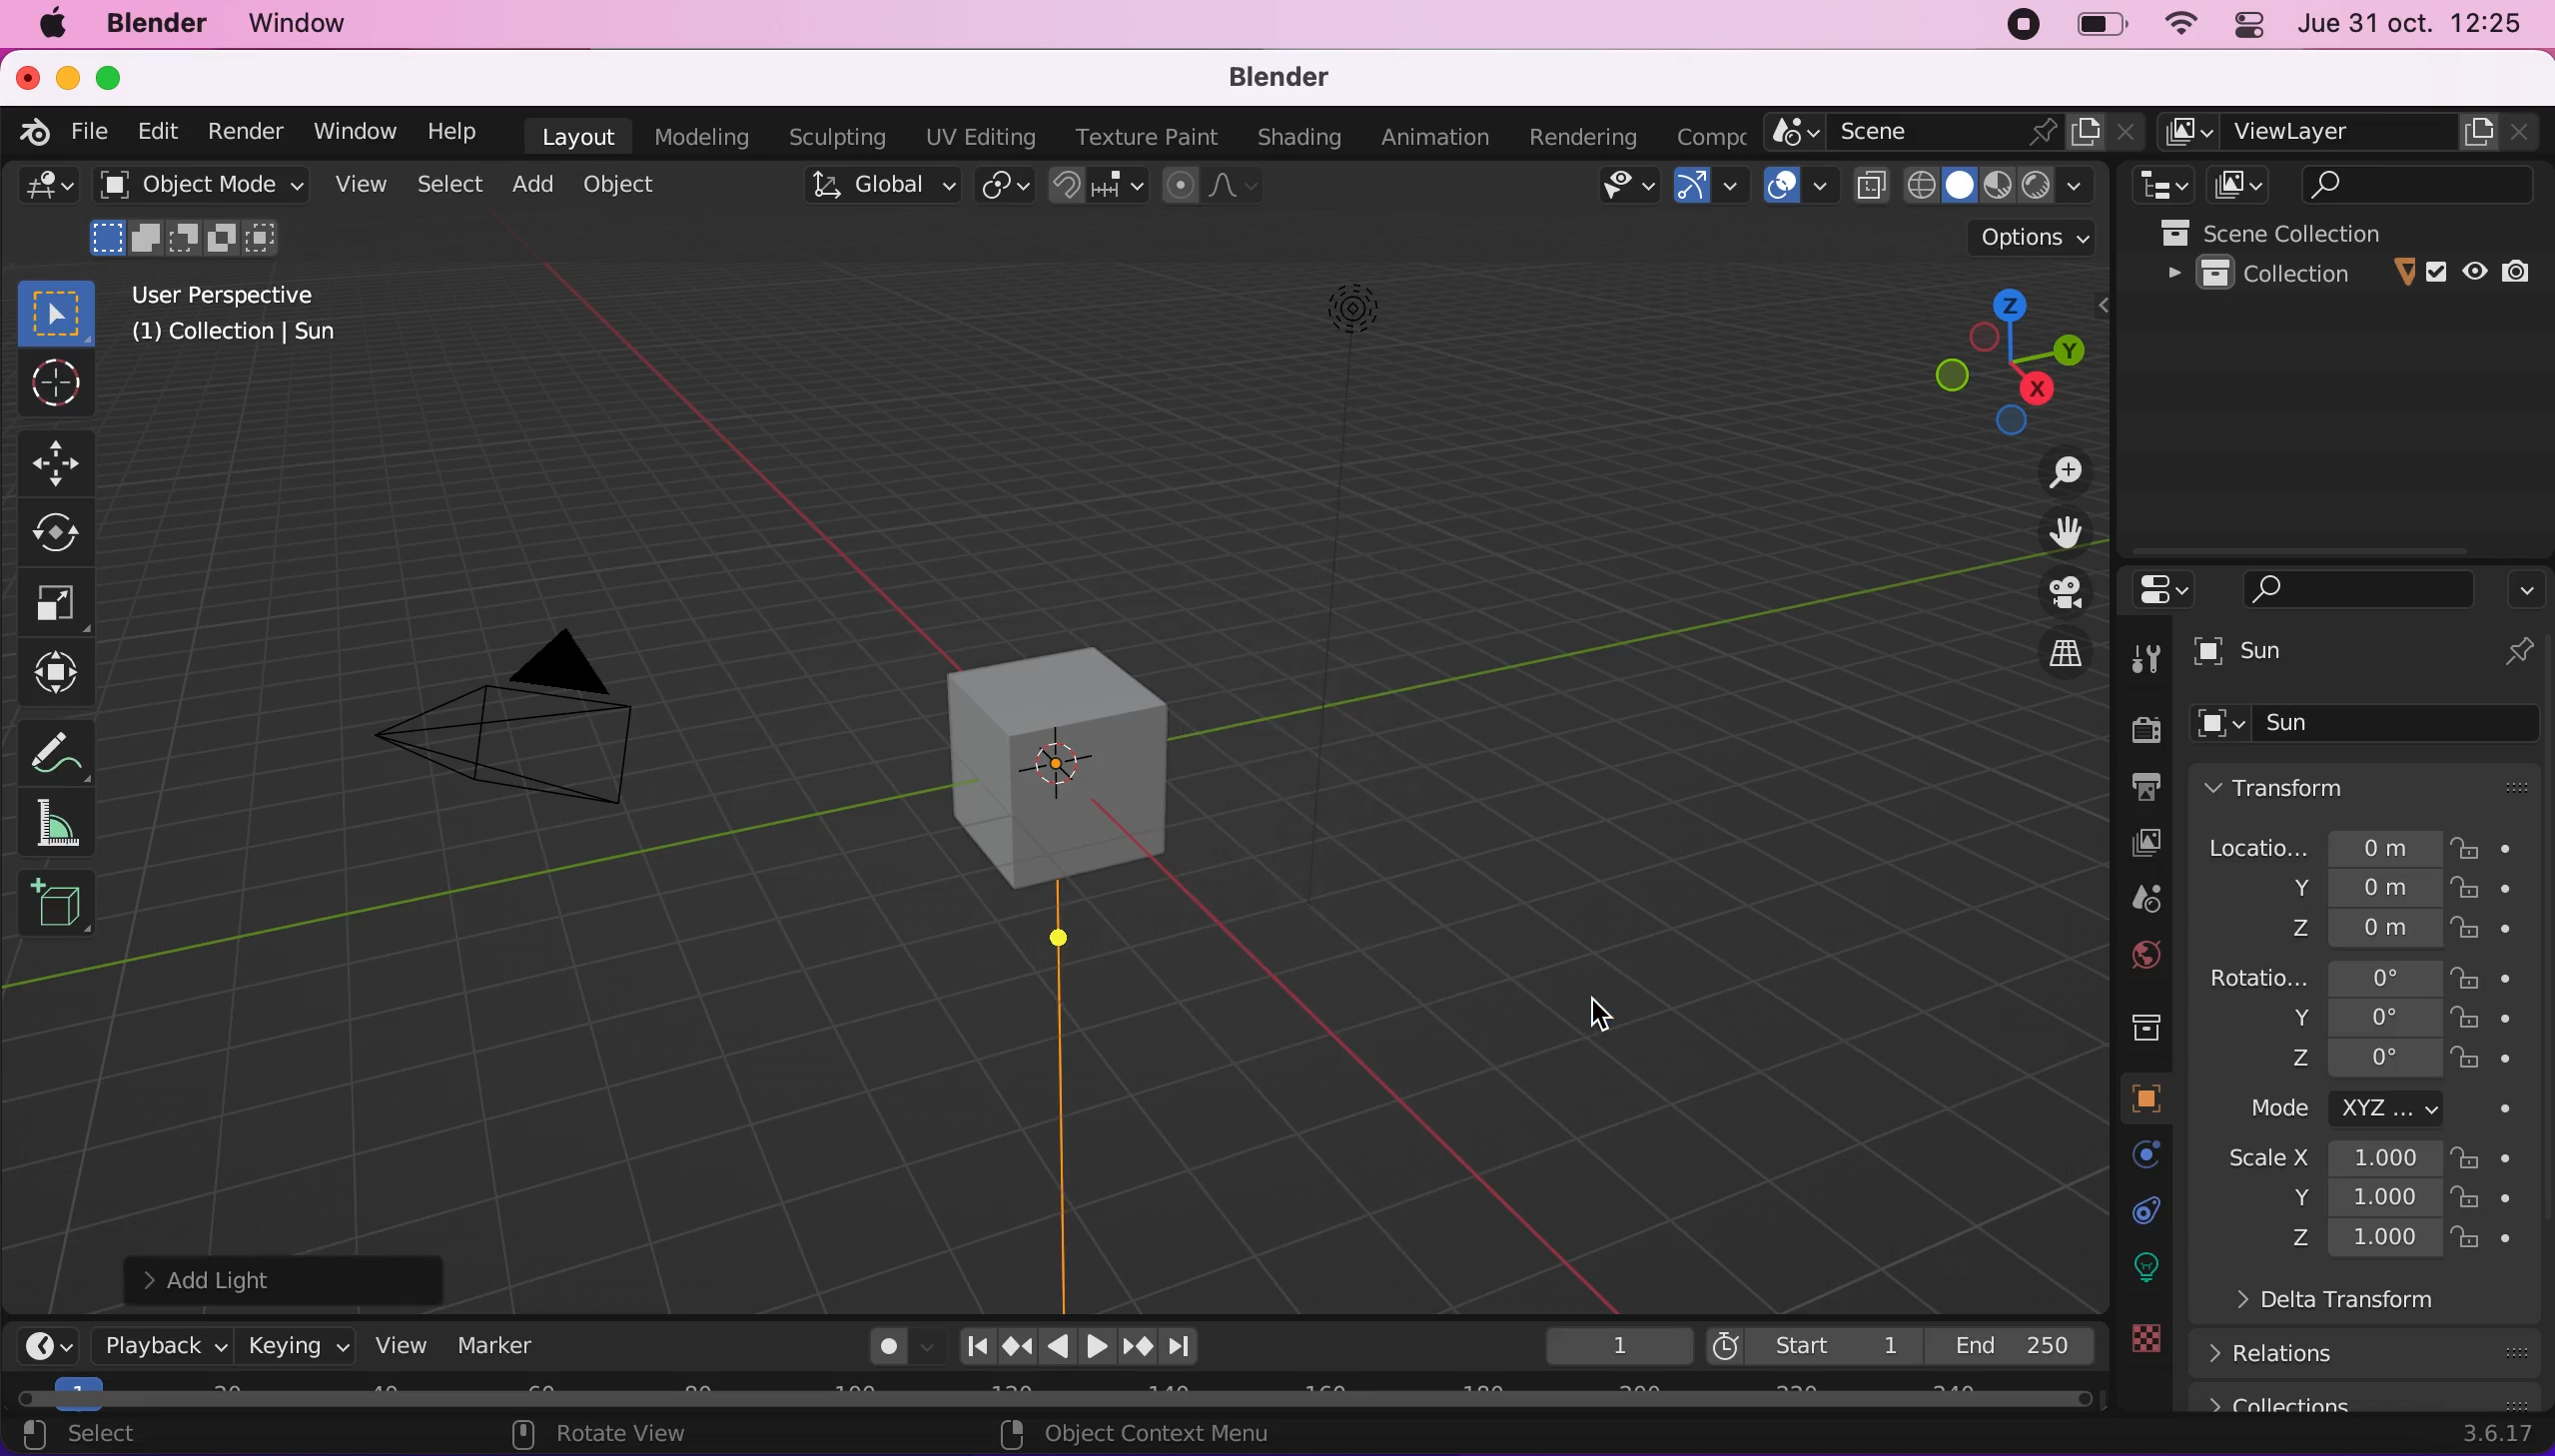 The height and width of the screenshot is (1456, 2555). What do you see at coordinates (1293, 77) in the screenshot?
I see `blender` at bounding box center [1293, 77].